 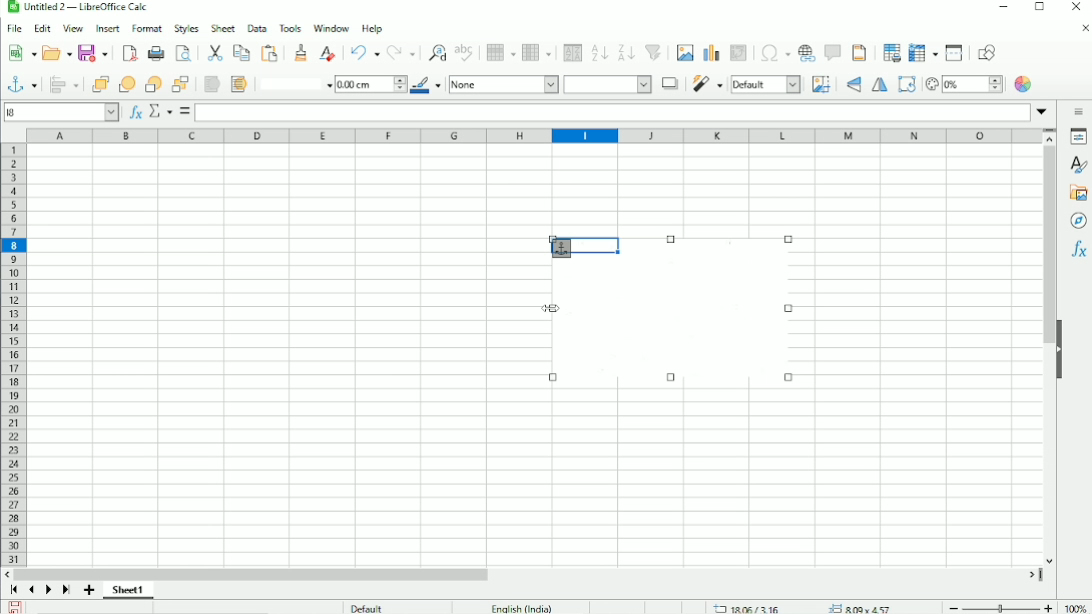 I want to click on Title, so click(x=79, y=8).